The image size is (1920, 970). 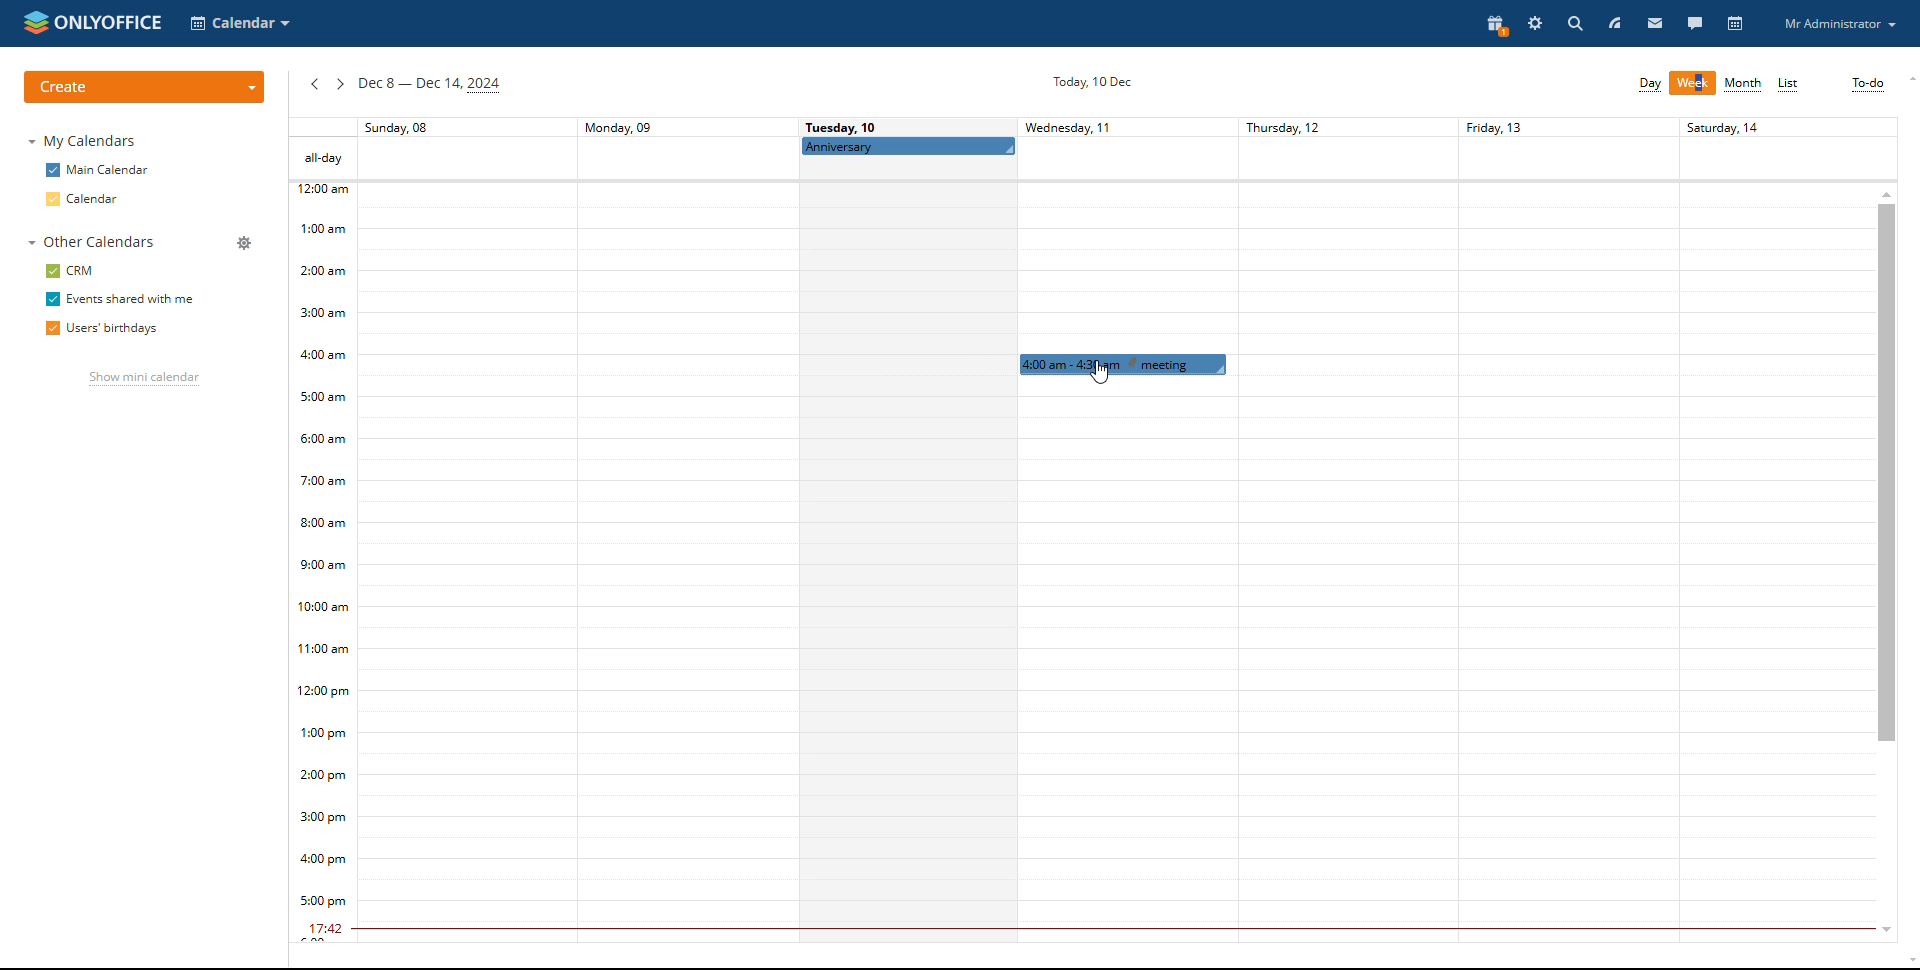 What do you see at coordinates (101, 329) in the screenshot?
I see `users' birthdays` at bounding box center [101, 329].